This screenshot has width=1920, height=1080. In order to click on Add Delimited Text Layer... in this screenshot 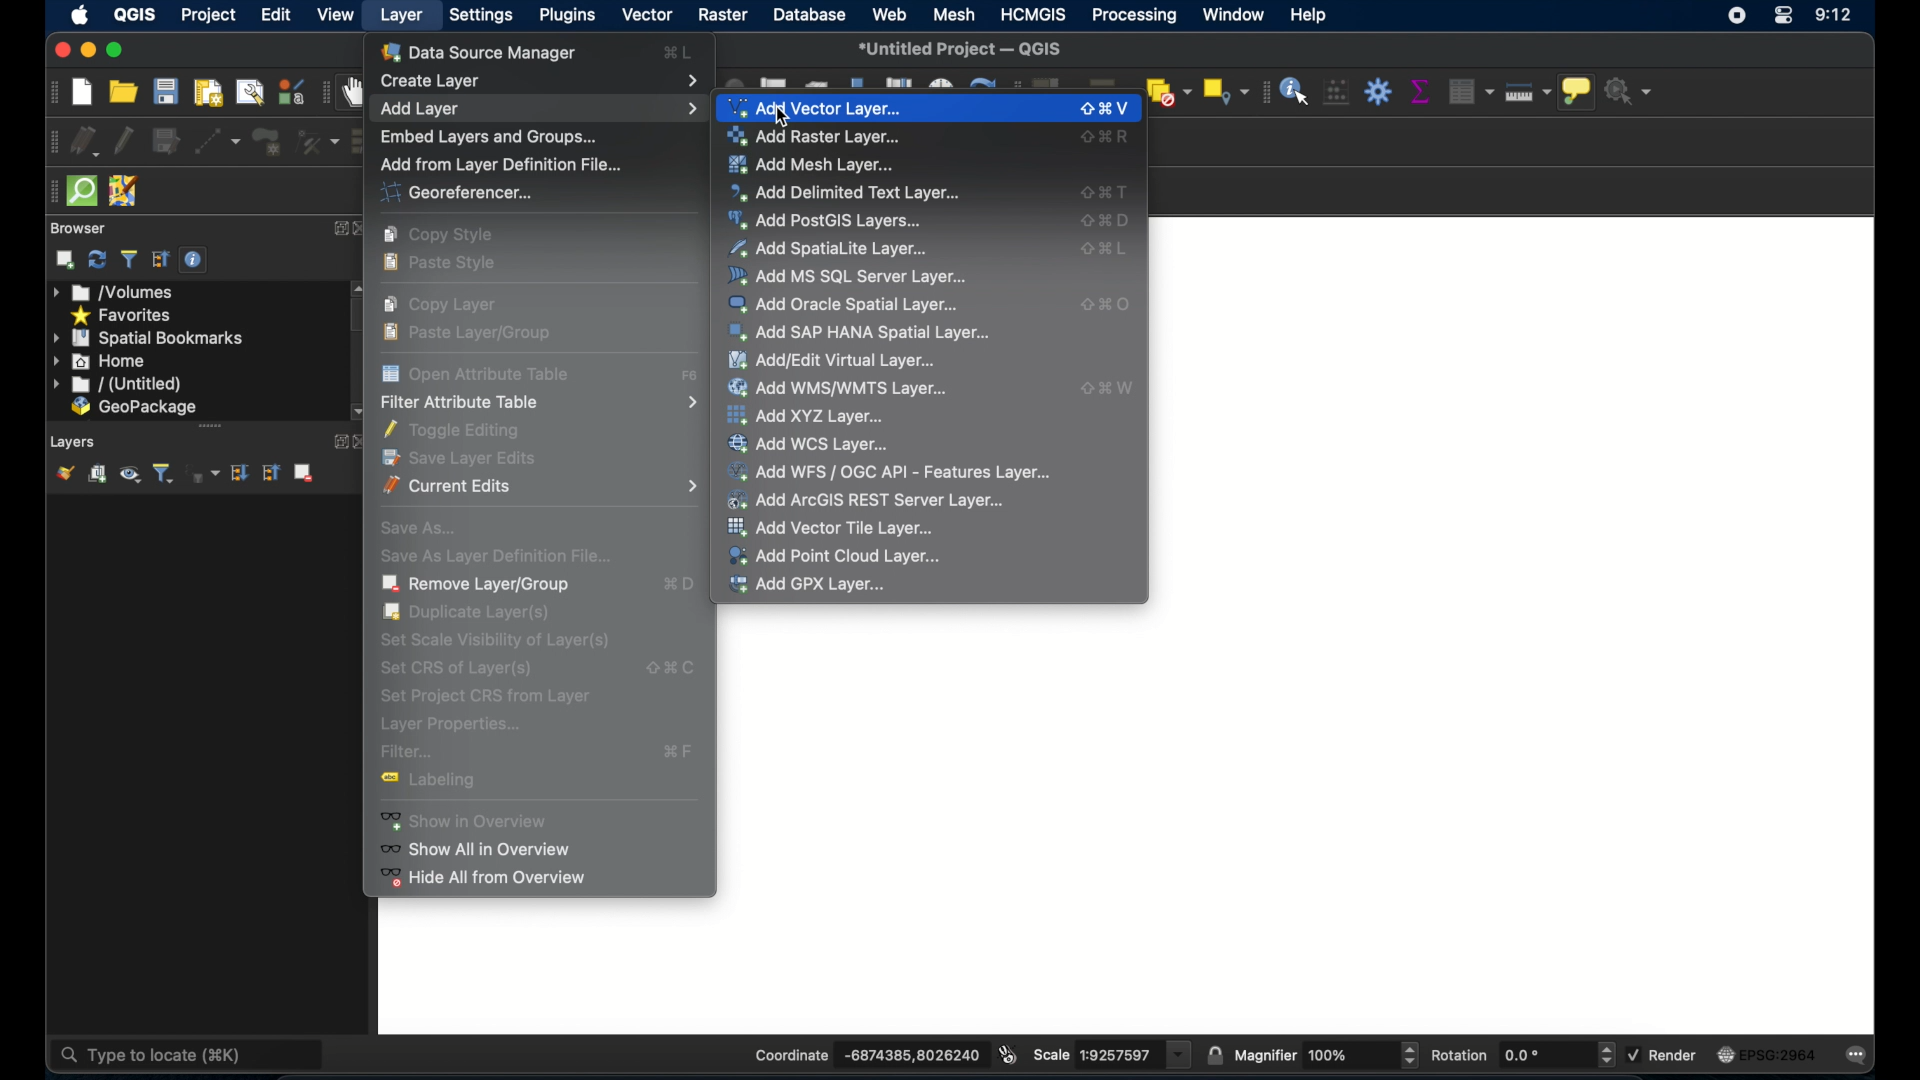, I will do `click(926, 192)`.